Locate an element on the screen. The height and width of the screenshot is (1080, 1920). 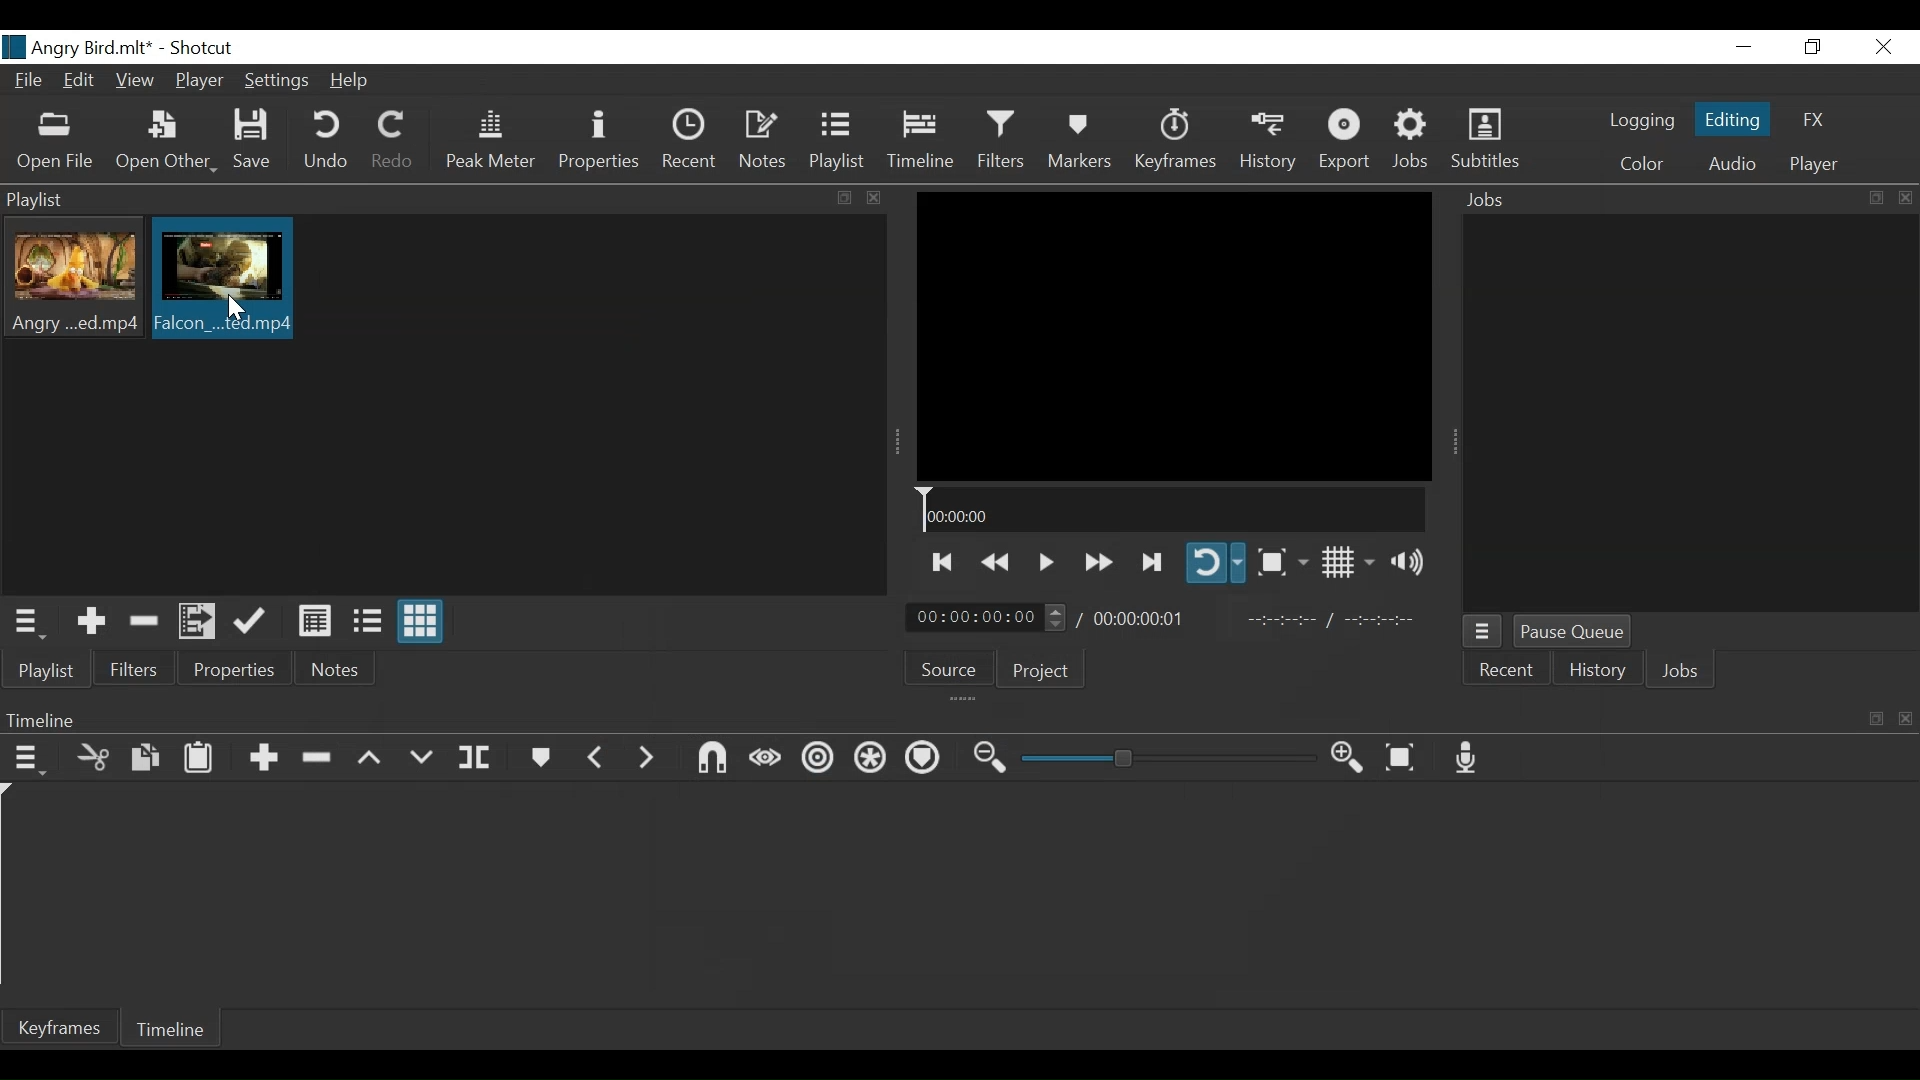
Append is located at coordinates (262, 761).